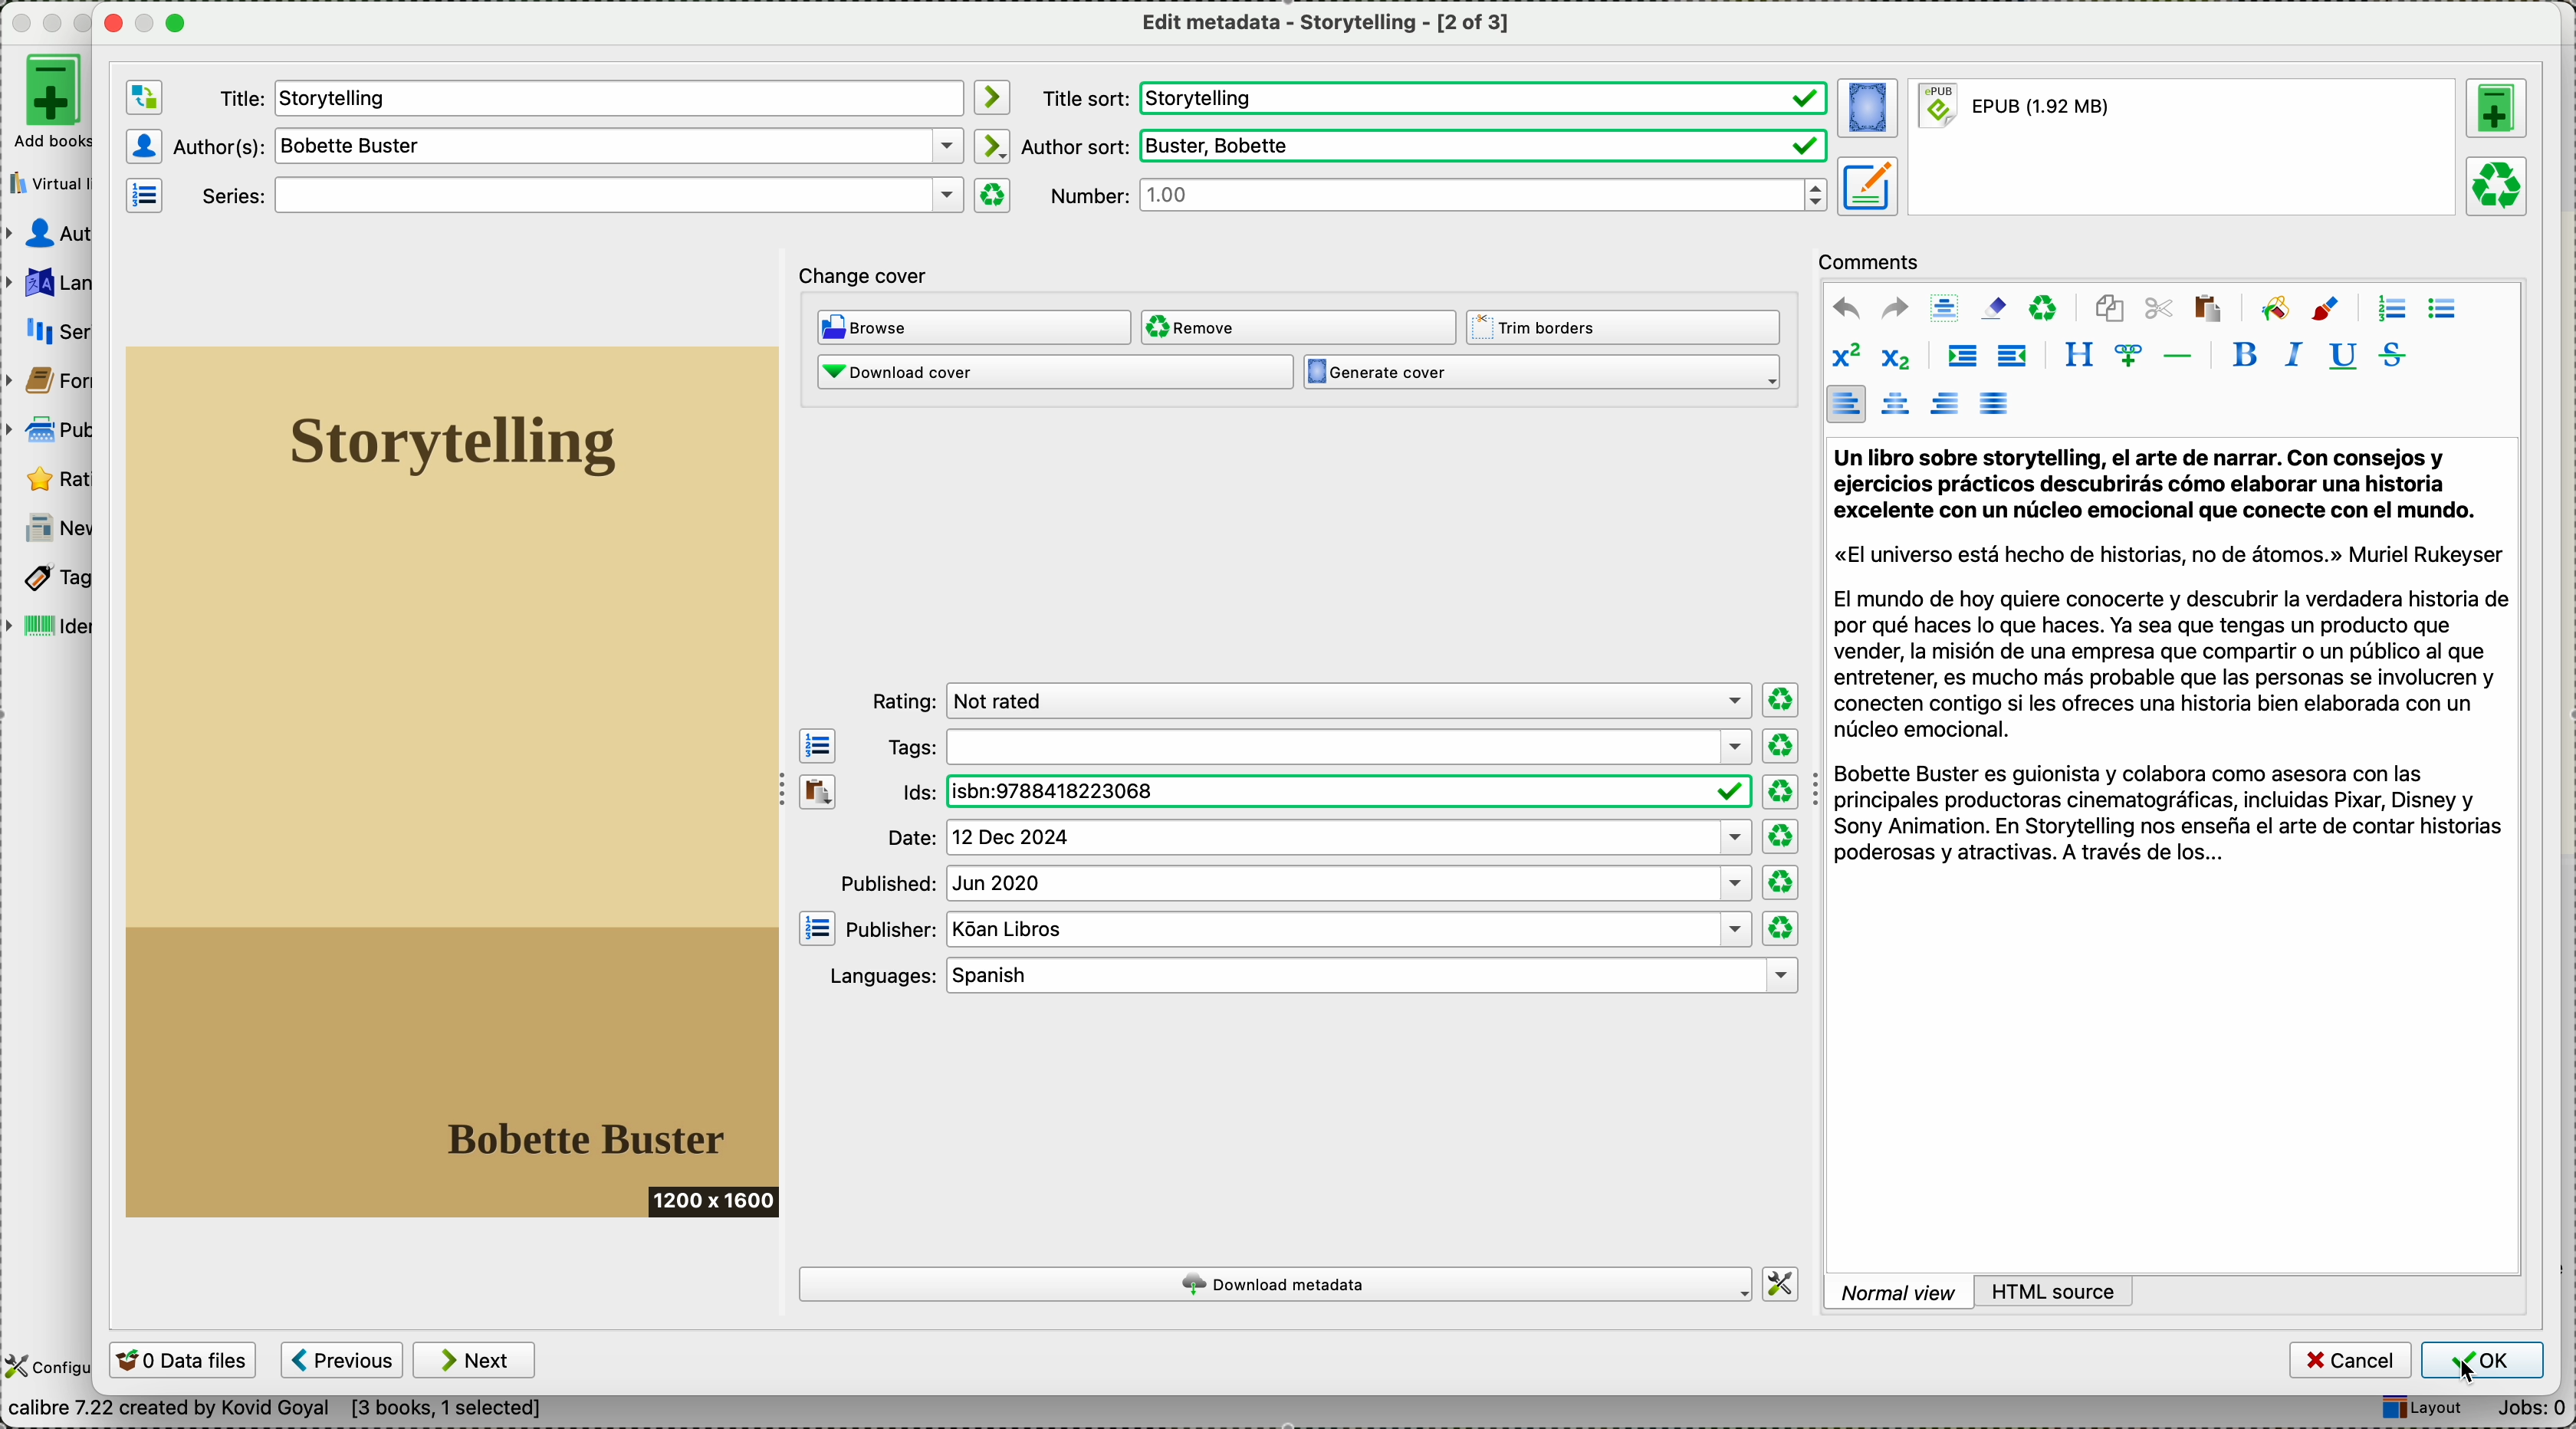 This screenshot has width=2576, height=1429. What do you see at coordinates (1892, 308) in the screenshot?
I see `redo` at bounding box center [1892, 308].